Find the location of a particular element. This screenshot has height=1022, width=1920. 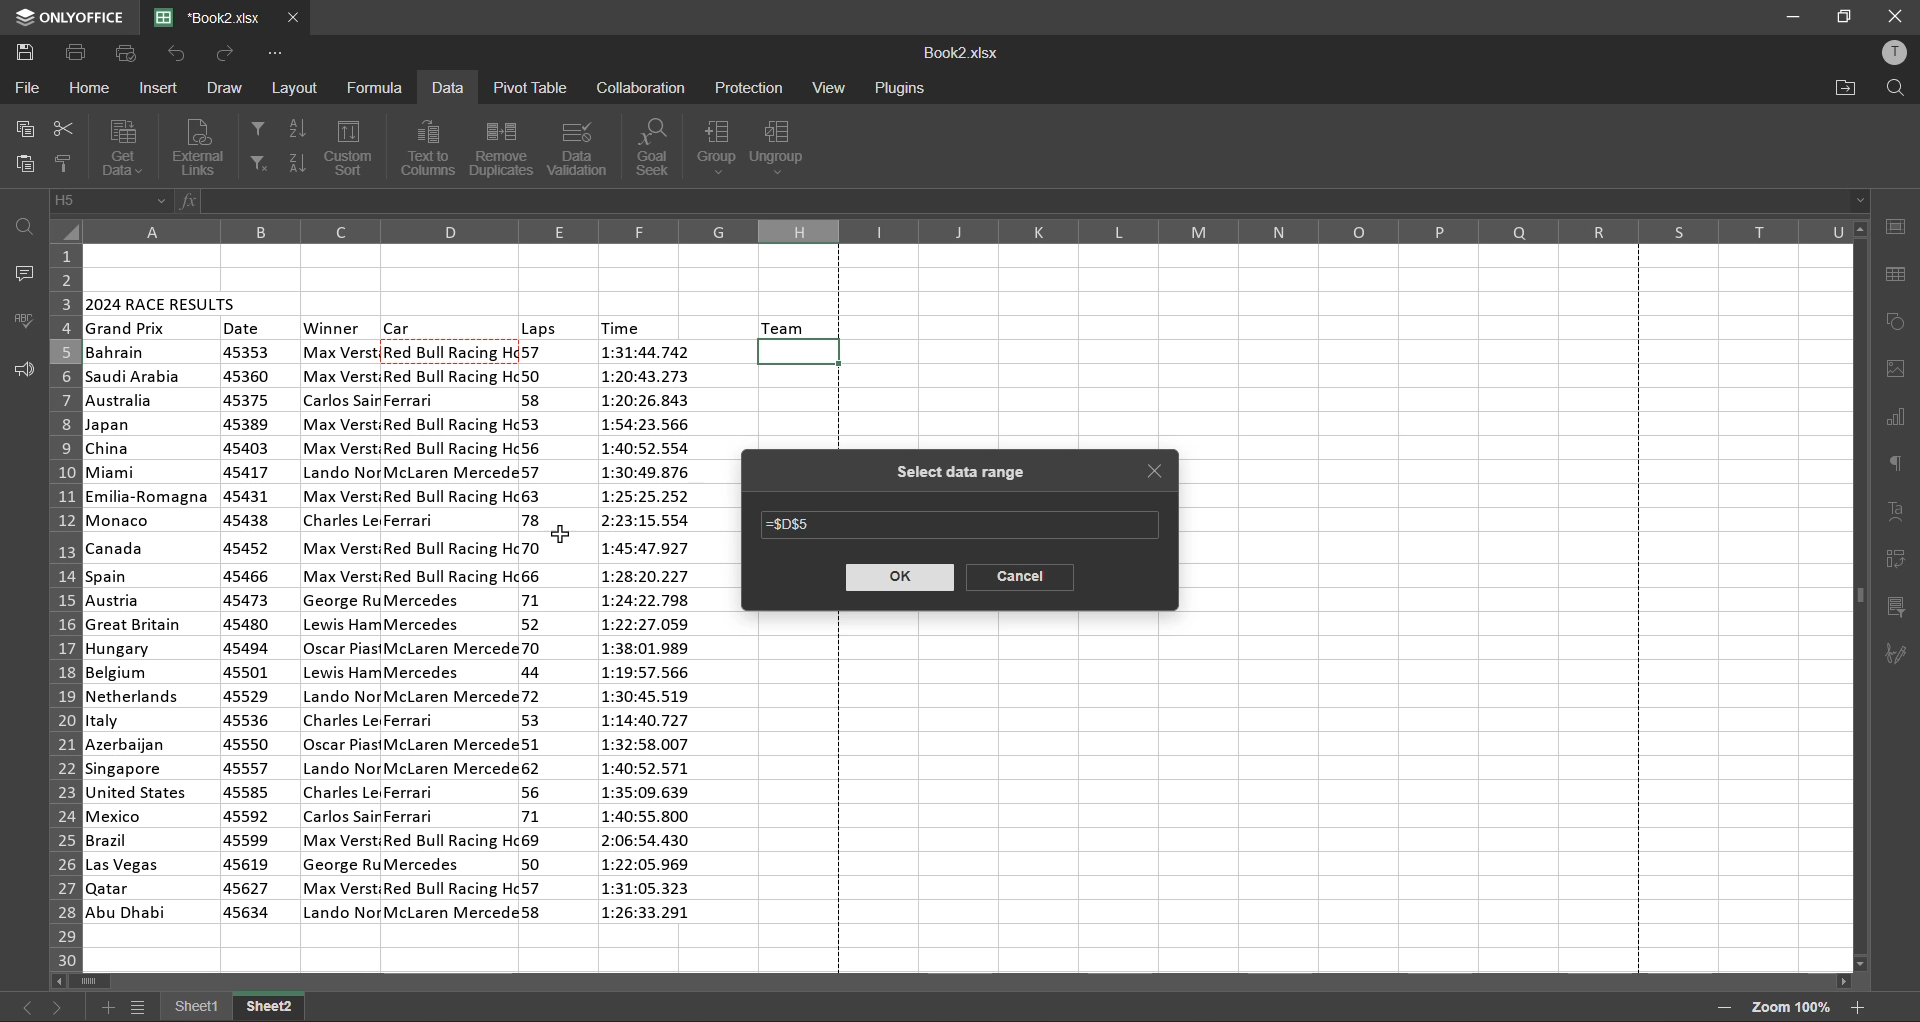

draw is located at coordinates (226, 85).